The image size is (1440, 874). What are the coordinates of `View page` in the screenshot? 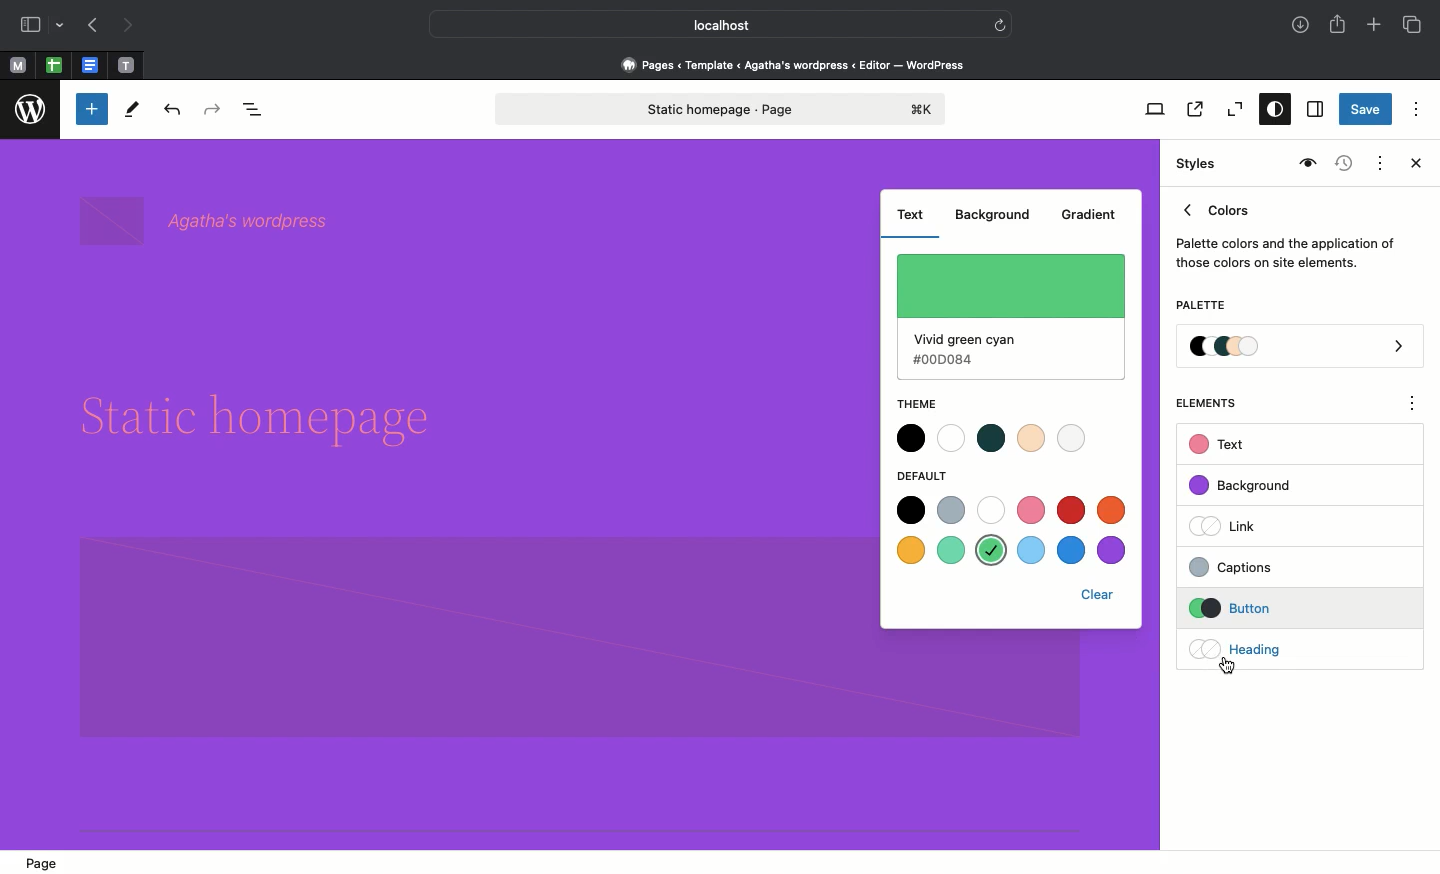 It's located at (1193, 109).